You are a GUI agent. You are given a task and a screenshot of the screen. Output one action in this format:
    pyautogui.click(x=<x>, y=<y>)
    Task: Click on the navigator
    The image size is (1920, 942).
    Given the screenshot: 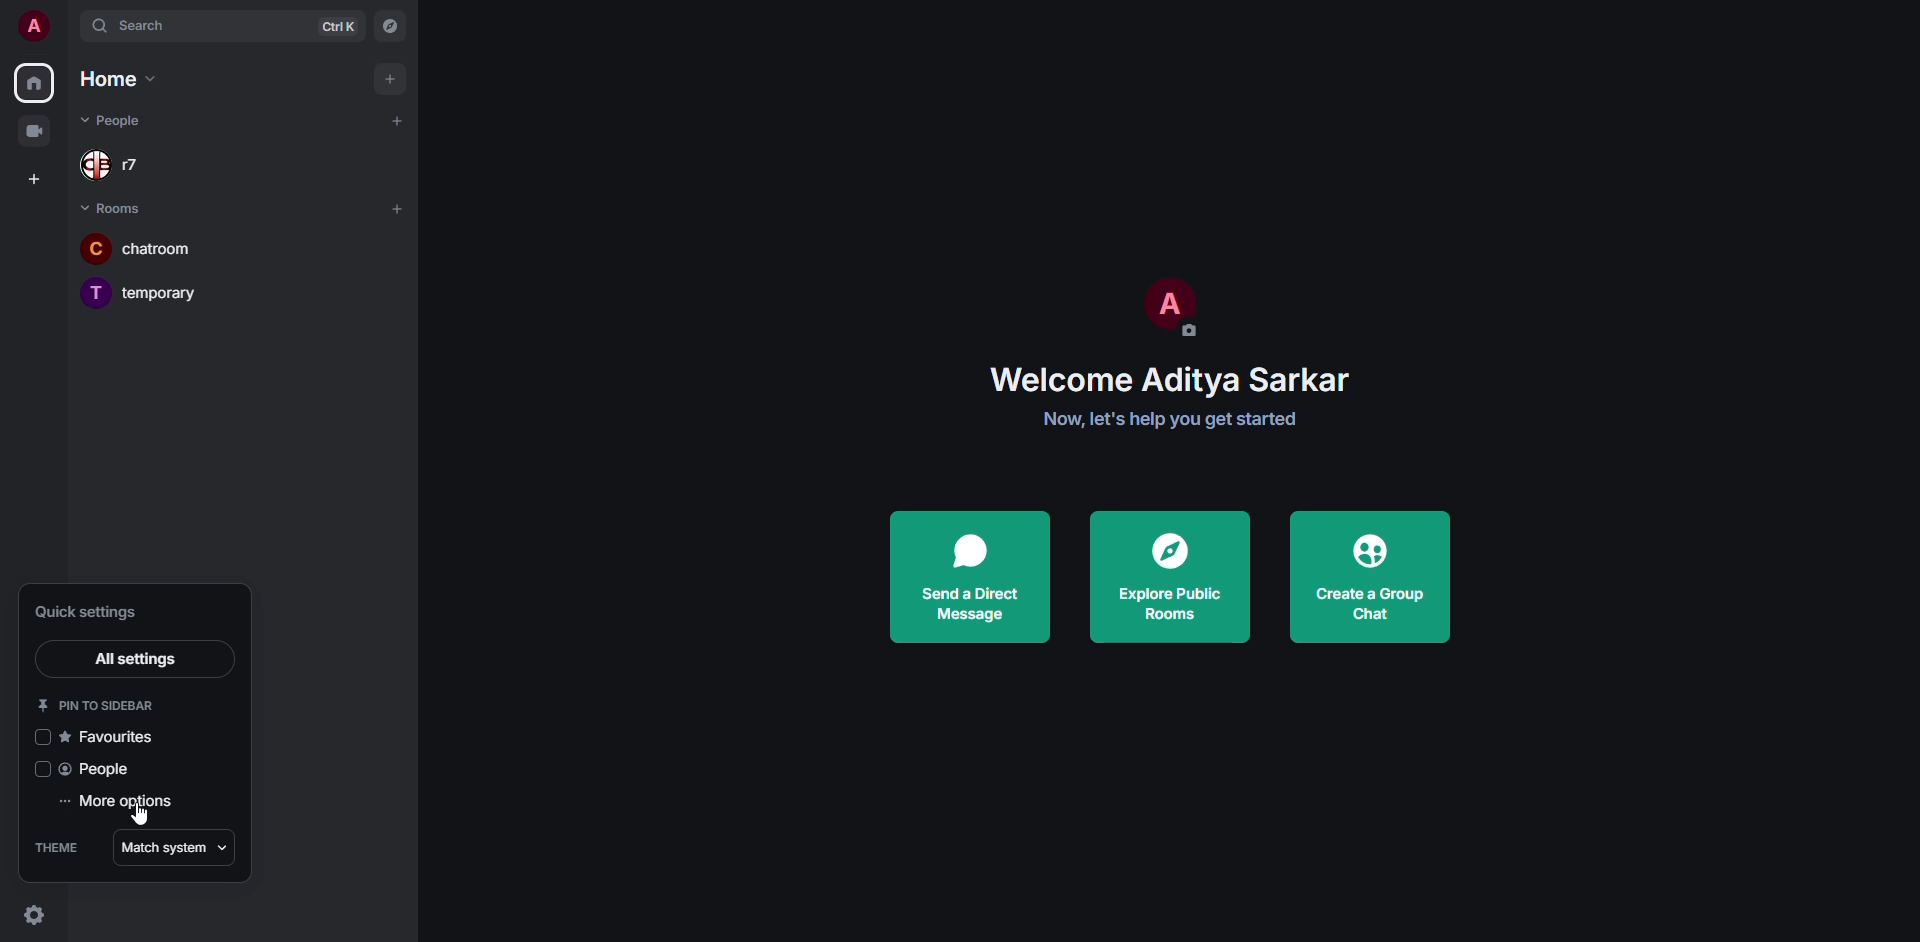 What is the action you would take?
    pyautogui.click(x=392, y=24)
    